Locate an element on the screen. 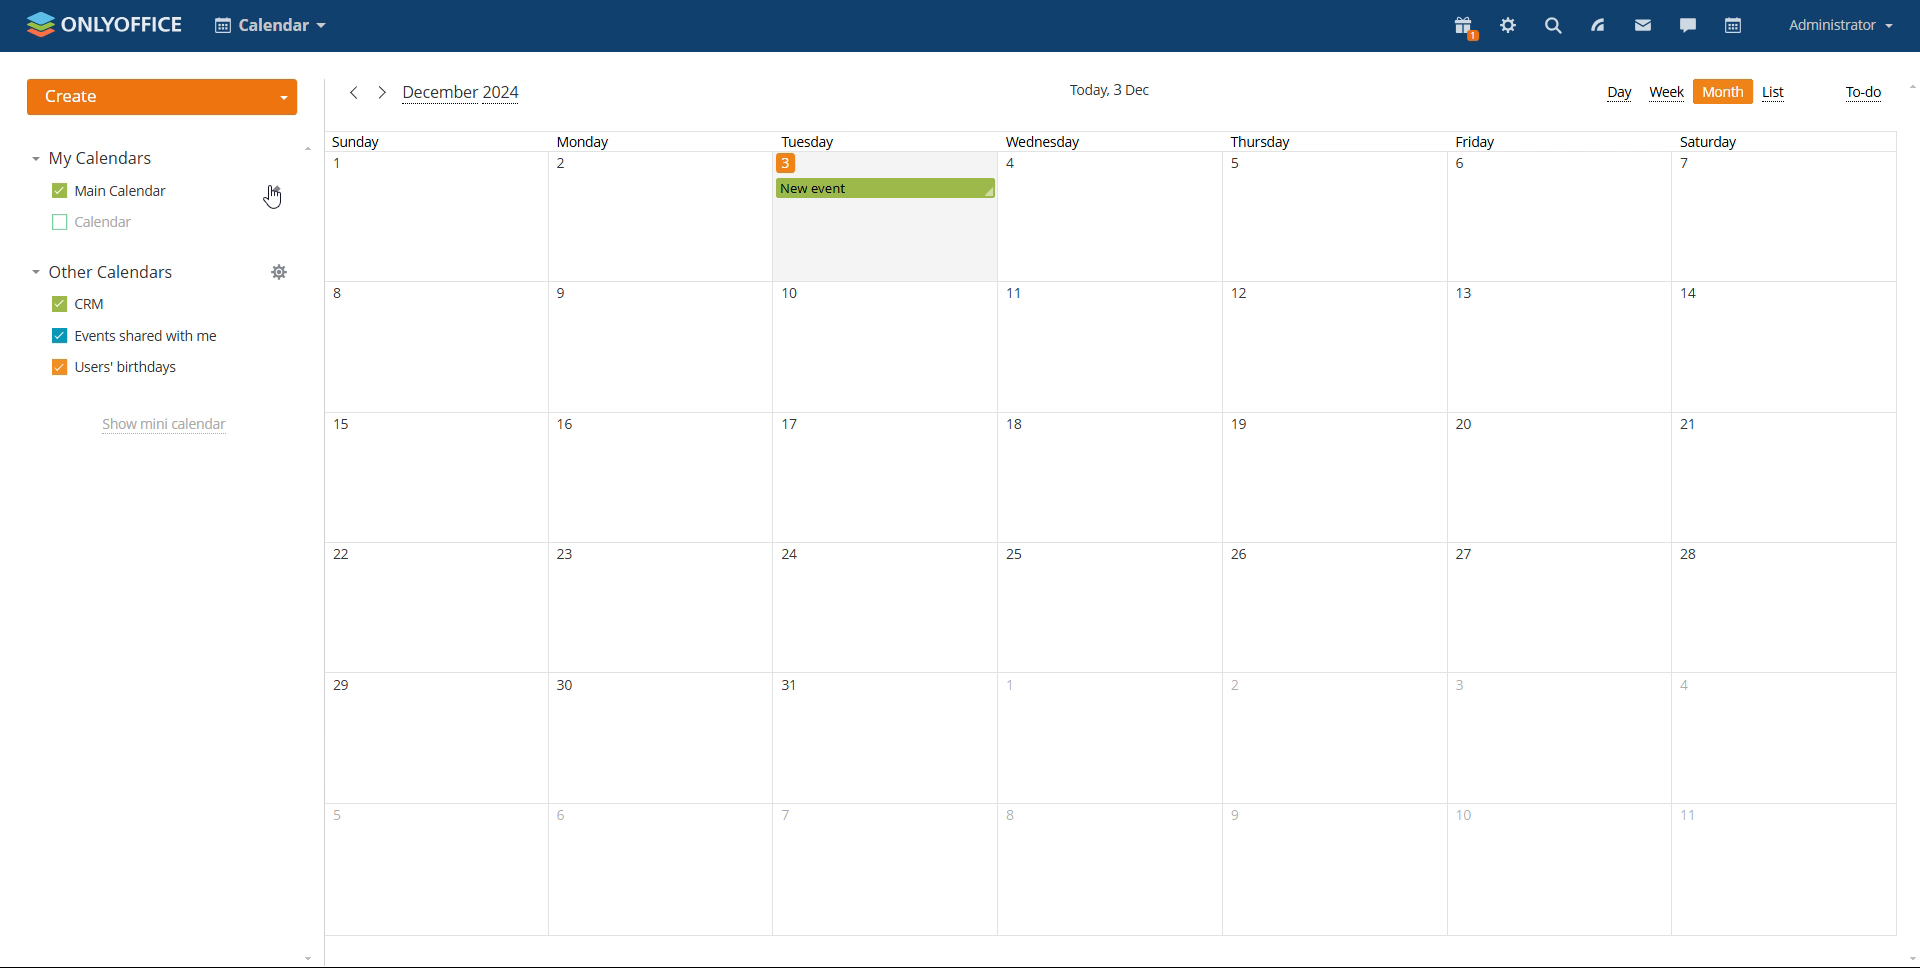 The width and height of the screenshot is (1920, 968). date is located at coordinates (1783, 737).